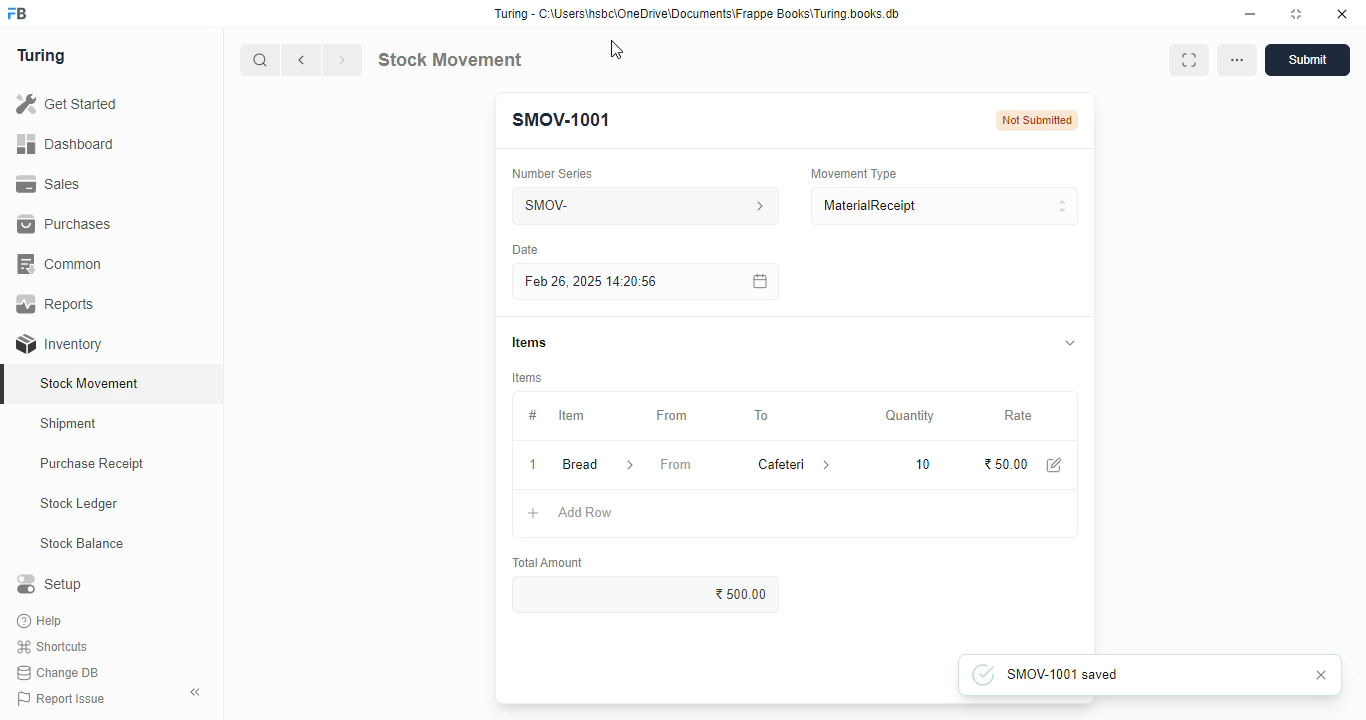 The height and width of the screenshot is (720, 1366). Describe the element at coordinates (571, 415) in the screenshot. I see `item` at that location.